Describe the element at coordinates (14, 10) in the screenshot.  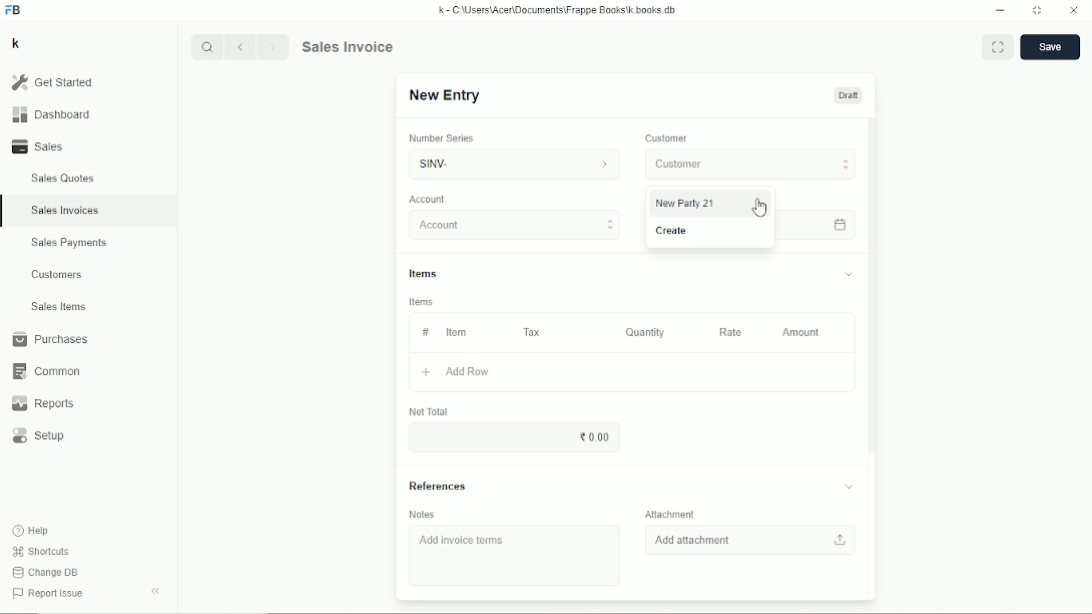
I see `FB` at that location.